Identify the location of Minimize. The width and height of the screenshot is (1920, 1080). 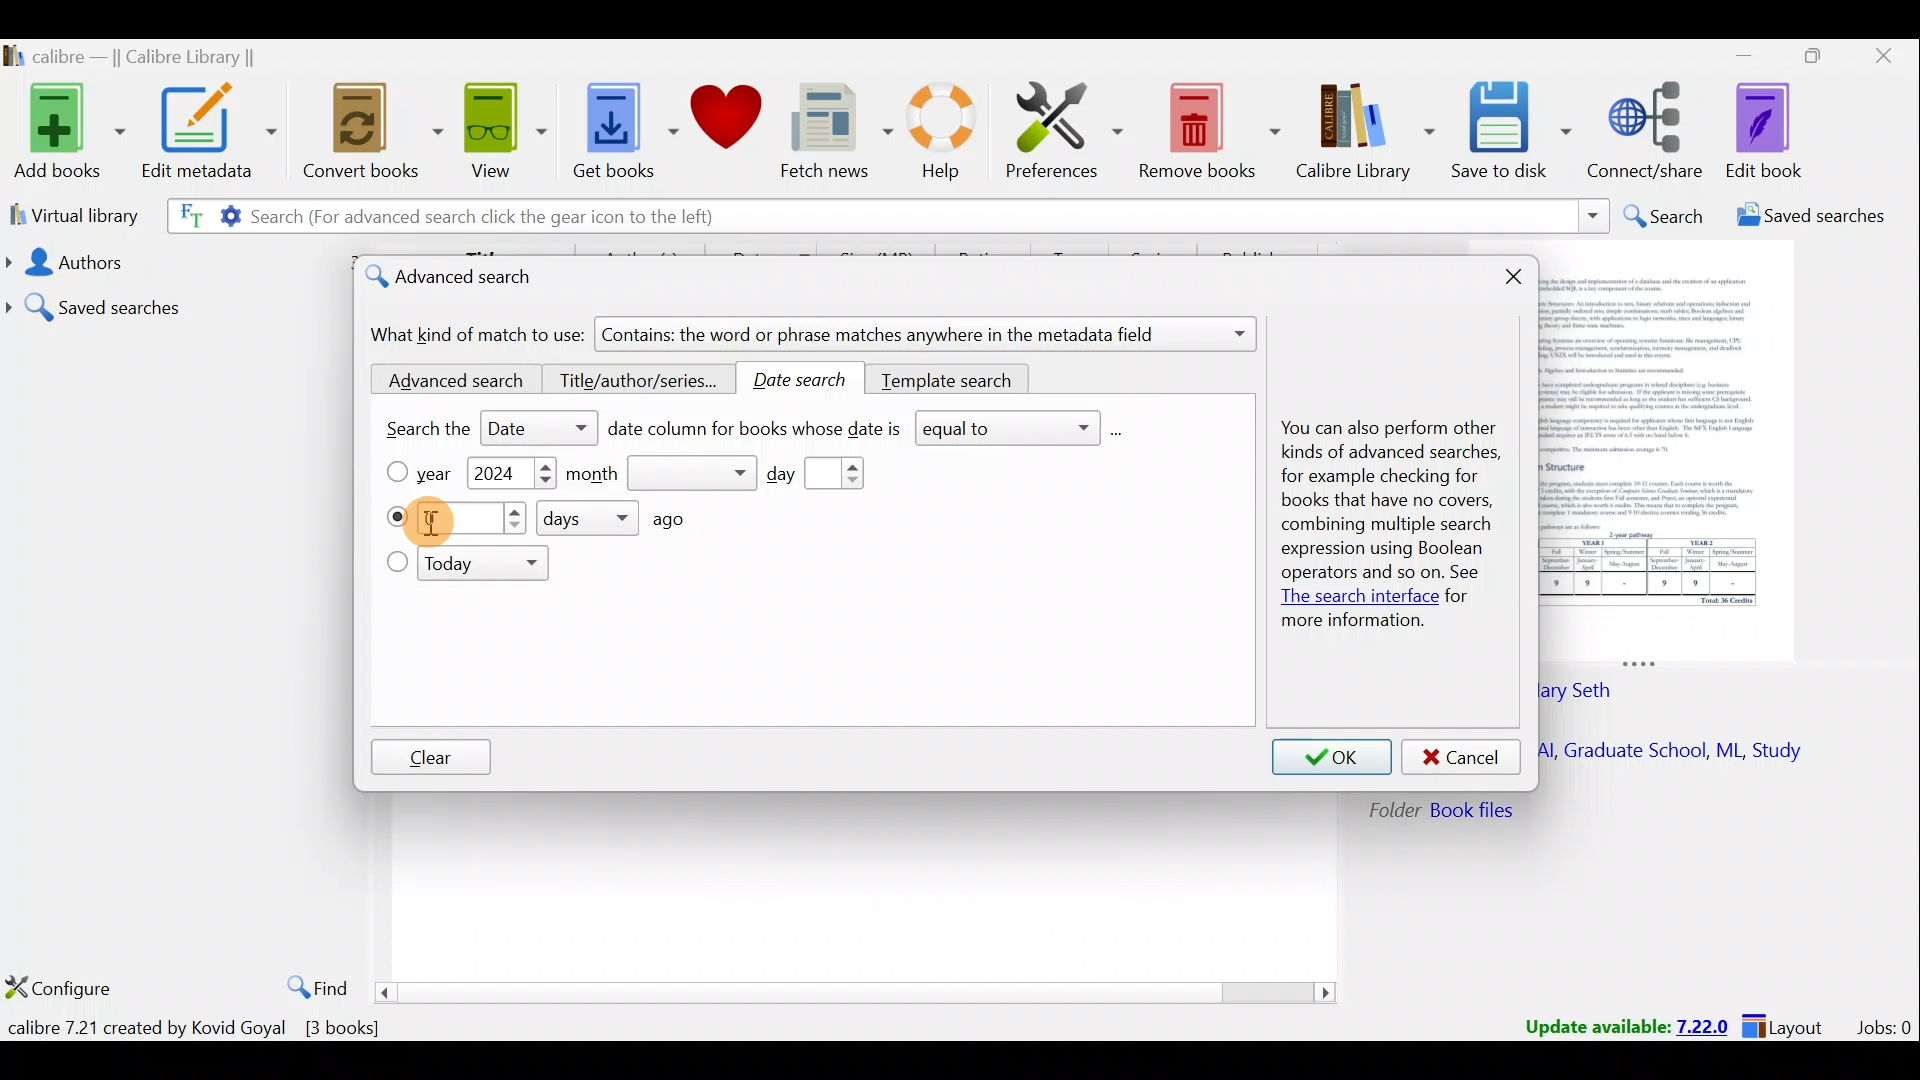
(1733, 55).